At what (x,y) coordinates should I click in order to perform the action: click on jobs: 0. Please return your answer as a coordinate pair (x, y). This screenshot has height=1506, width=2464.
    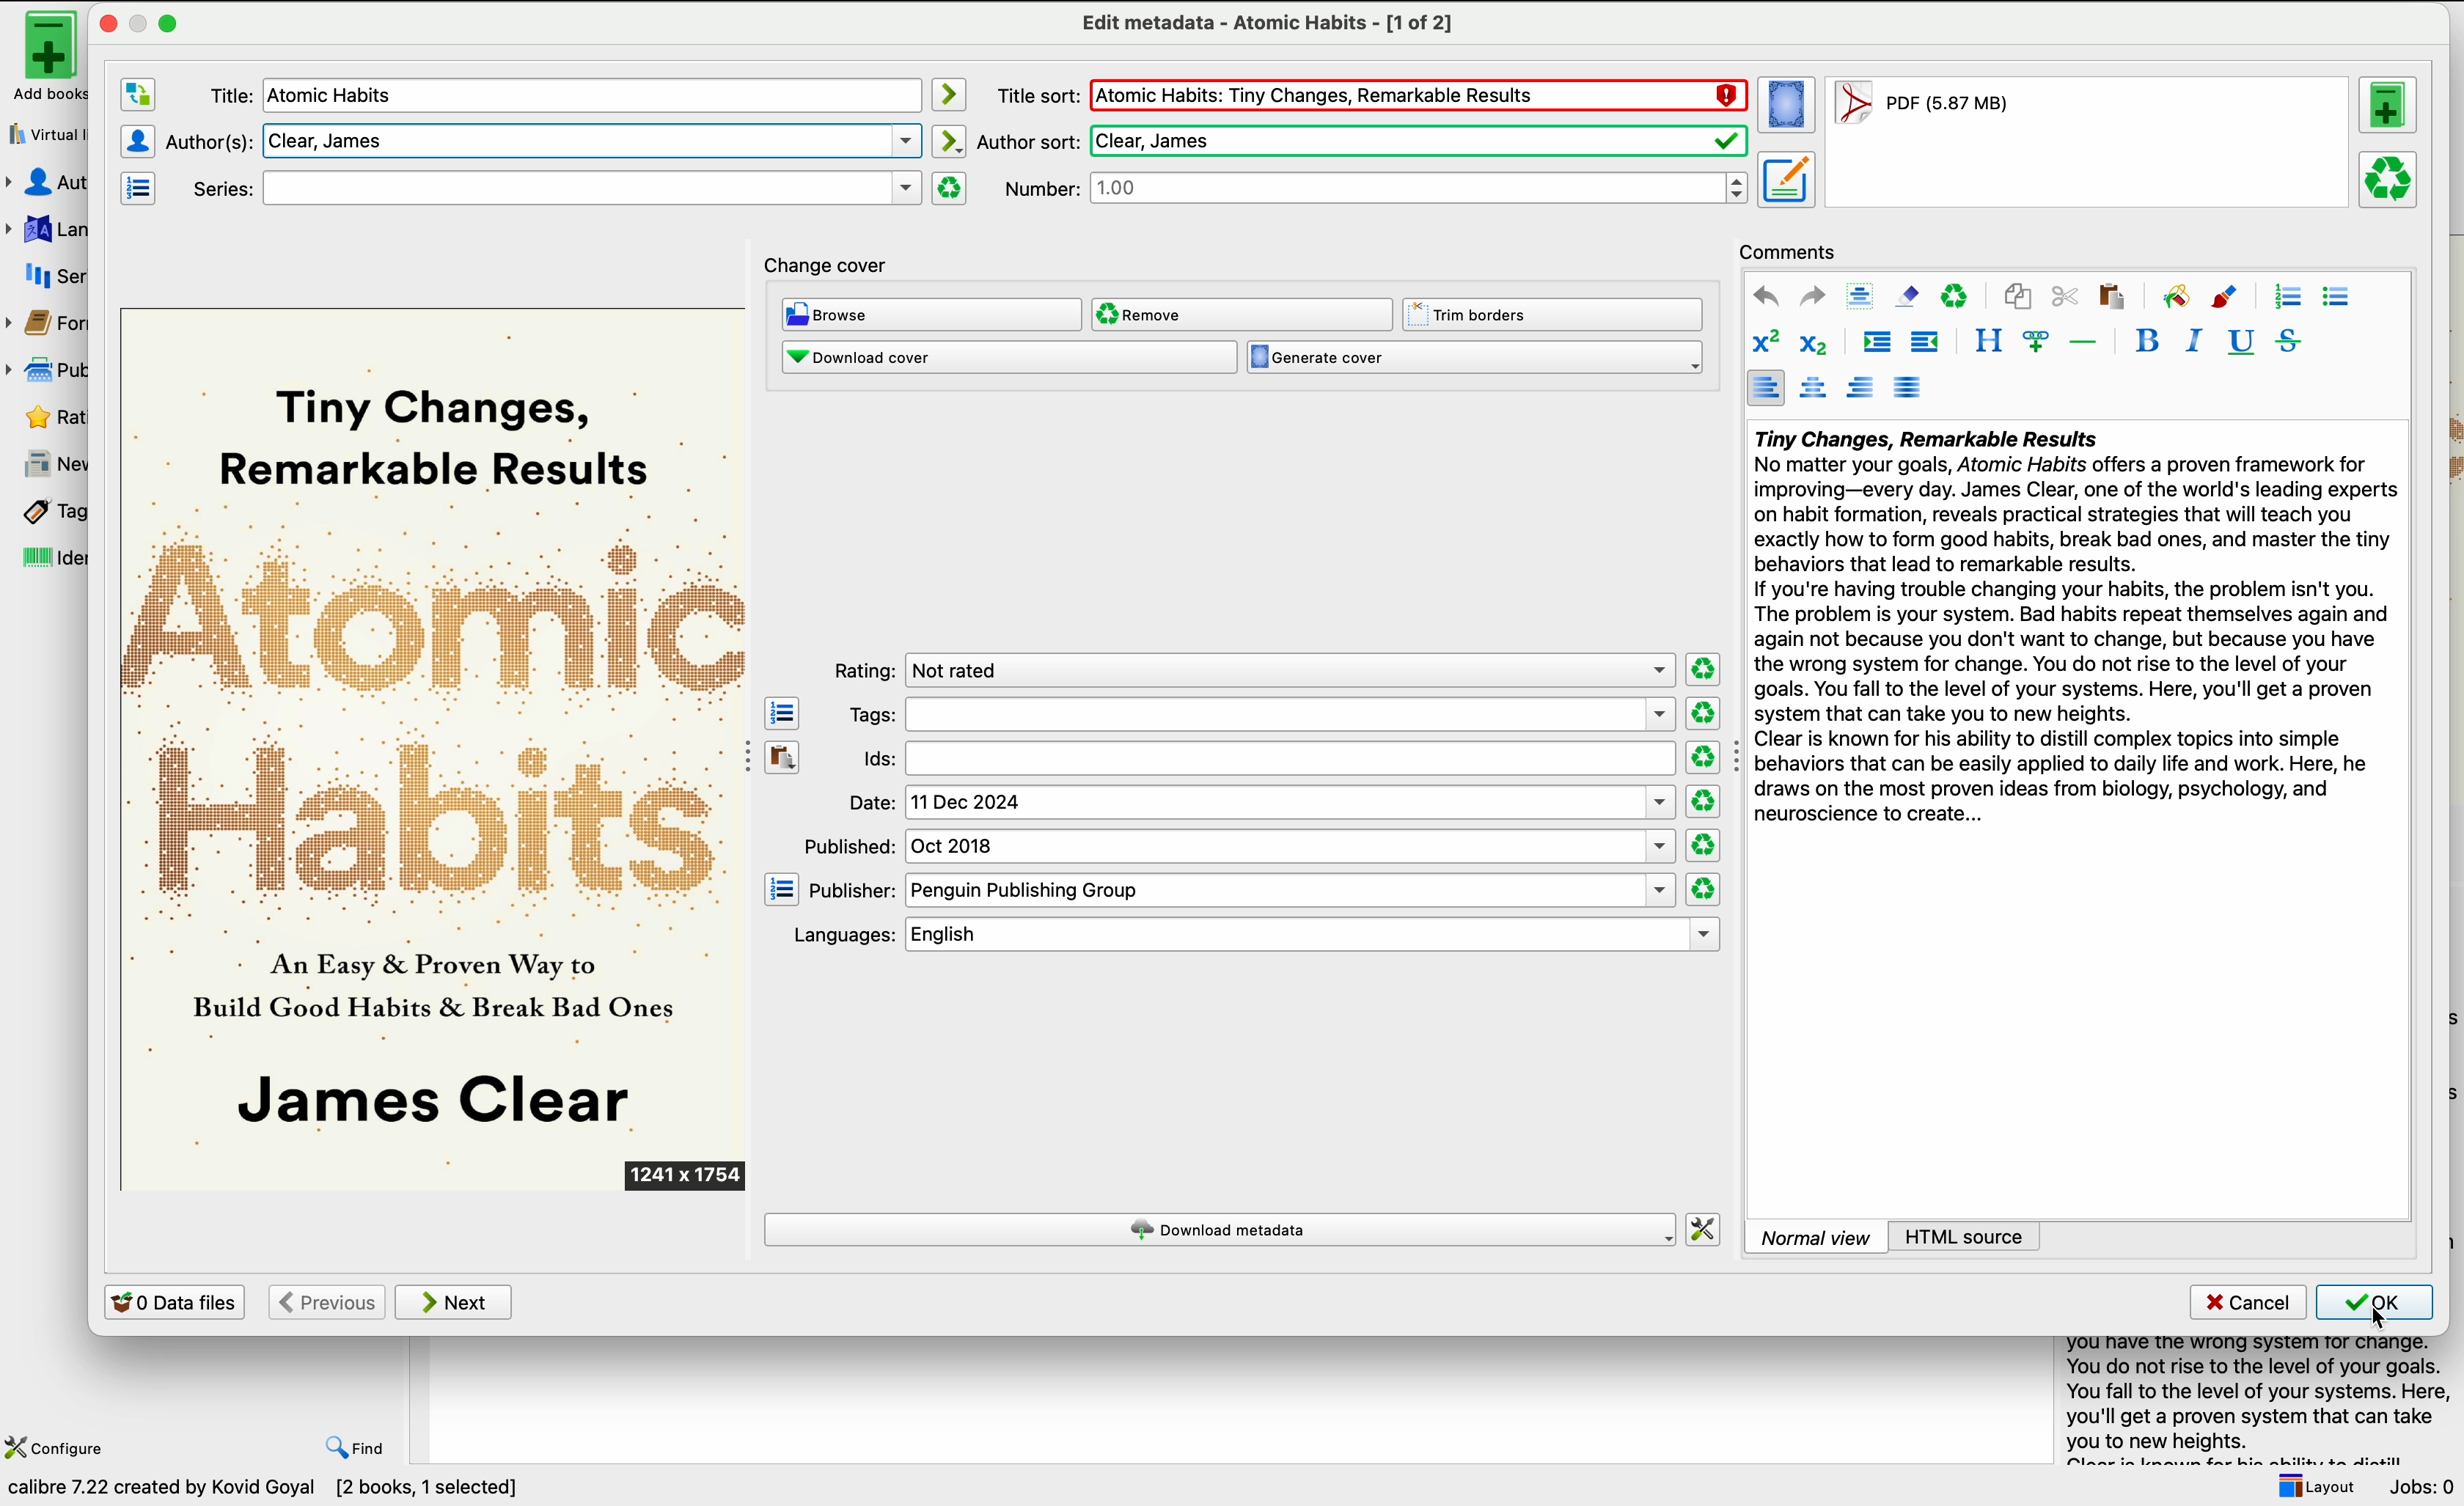
    Looking at the image, I should click on (2424, 1487).